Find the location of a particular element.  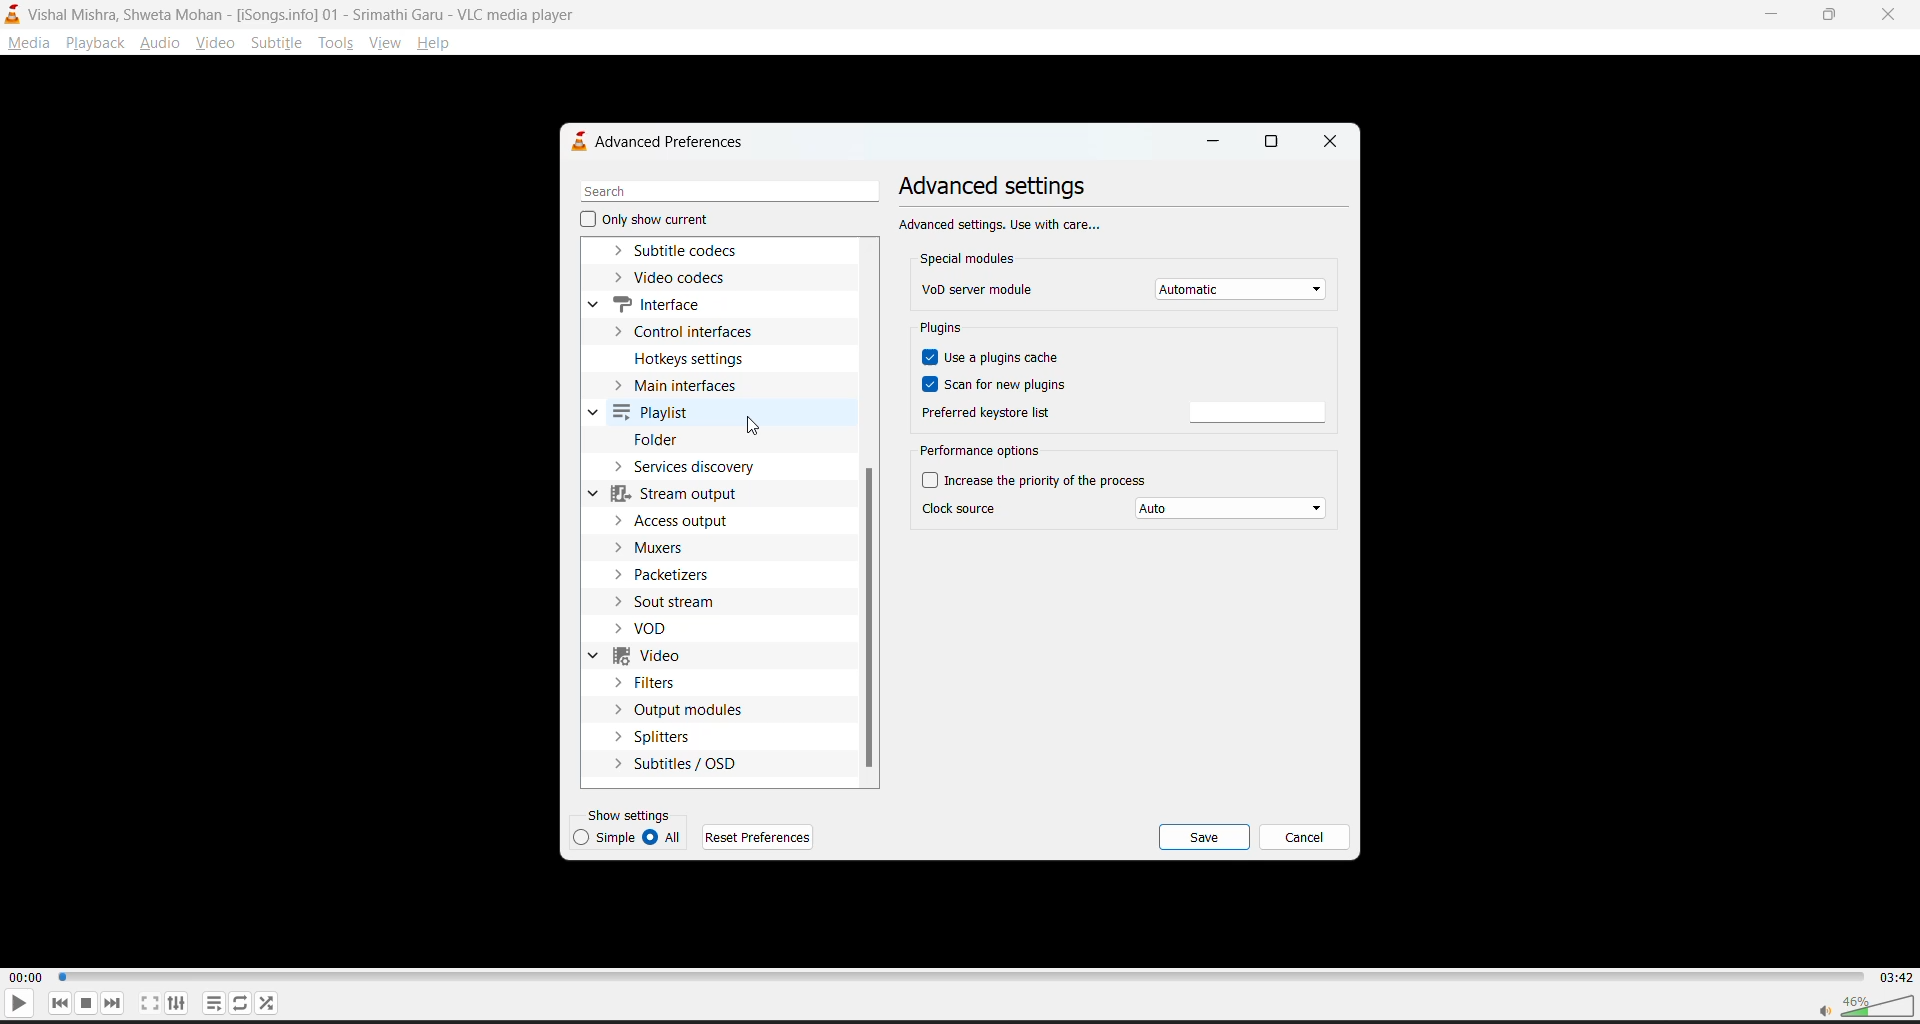

only show current is located at coordinates (650, 223).